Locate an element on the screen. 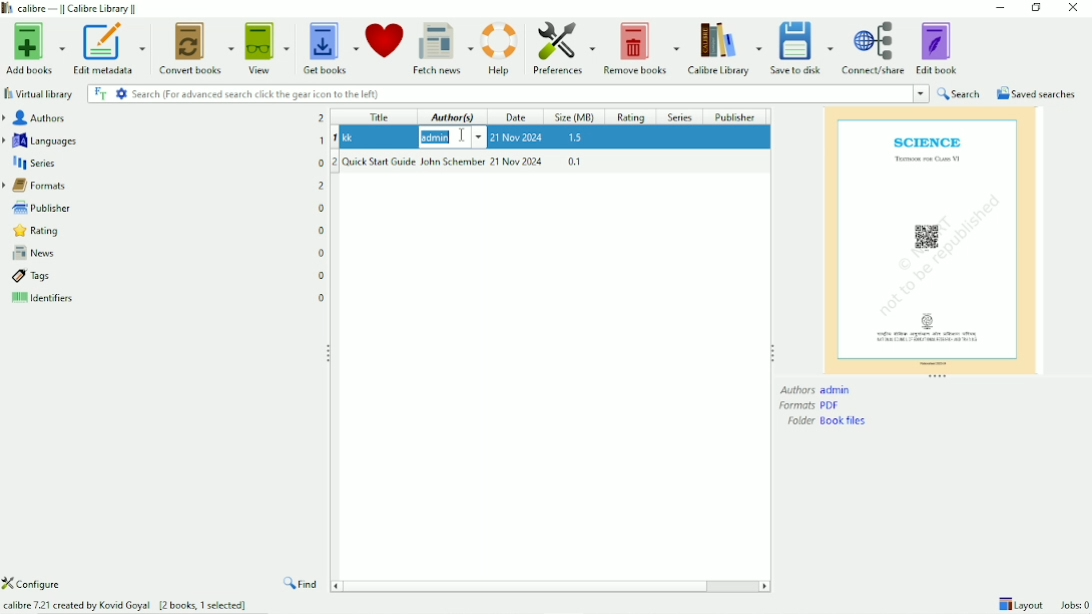  Series is located at coordinates (679, 117).